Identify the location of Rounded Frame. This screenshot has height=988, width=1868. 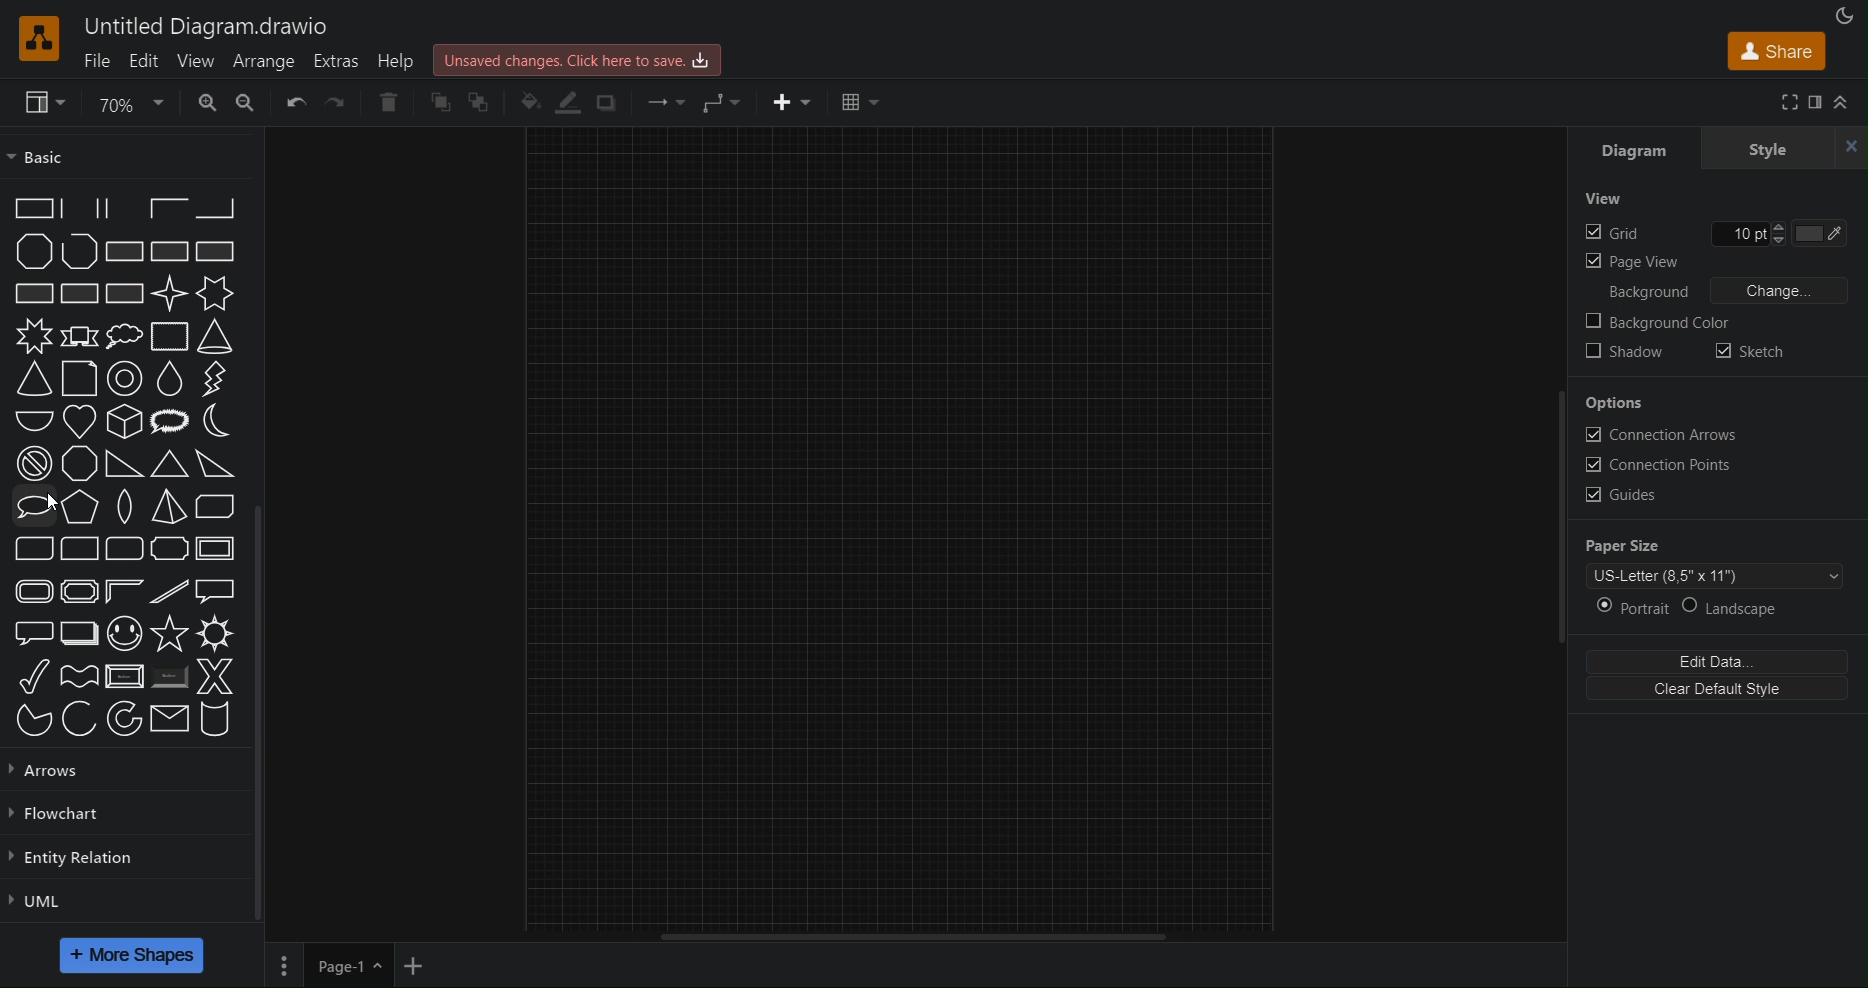
(34, 592).